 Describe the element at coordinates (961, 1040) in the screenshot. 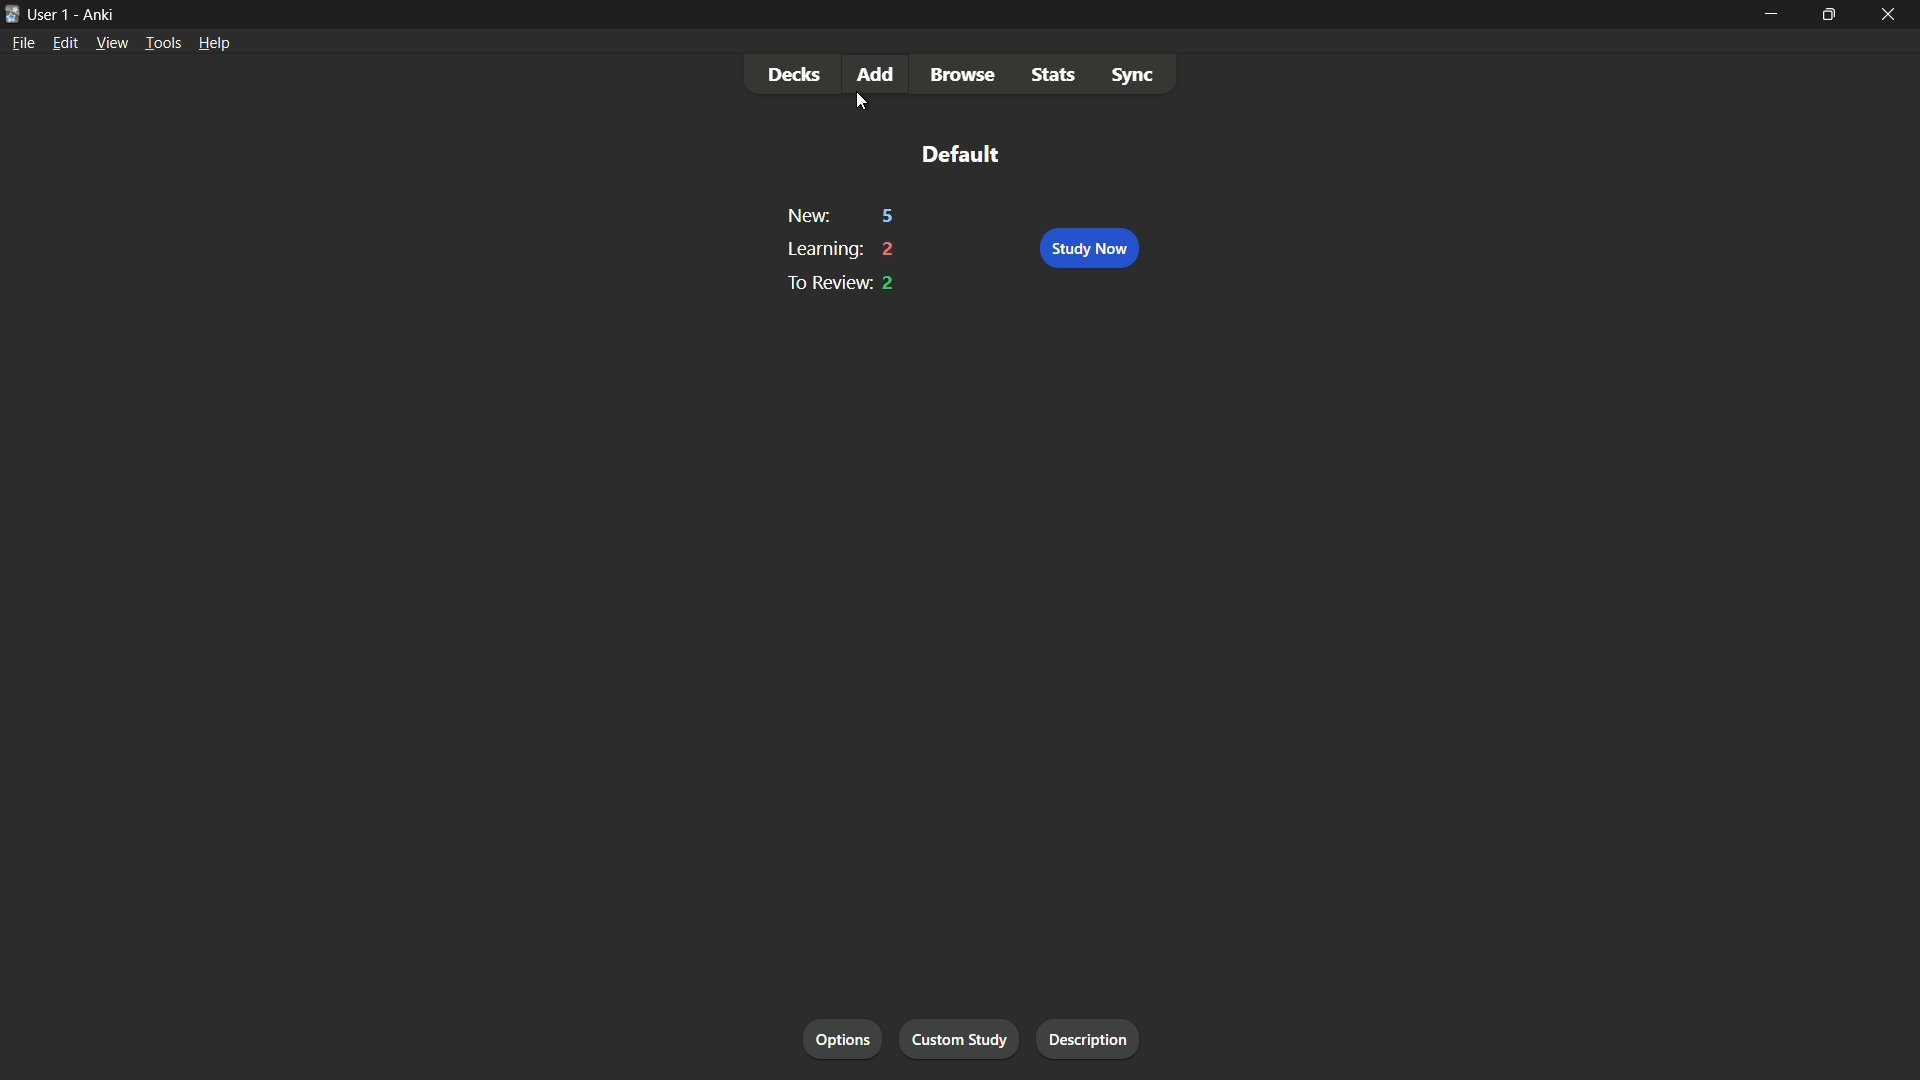

I see `custom study` at that location.